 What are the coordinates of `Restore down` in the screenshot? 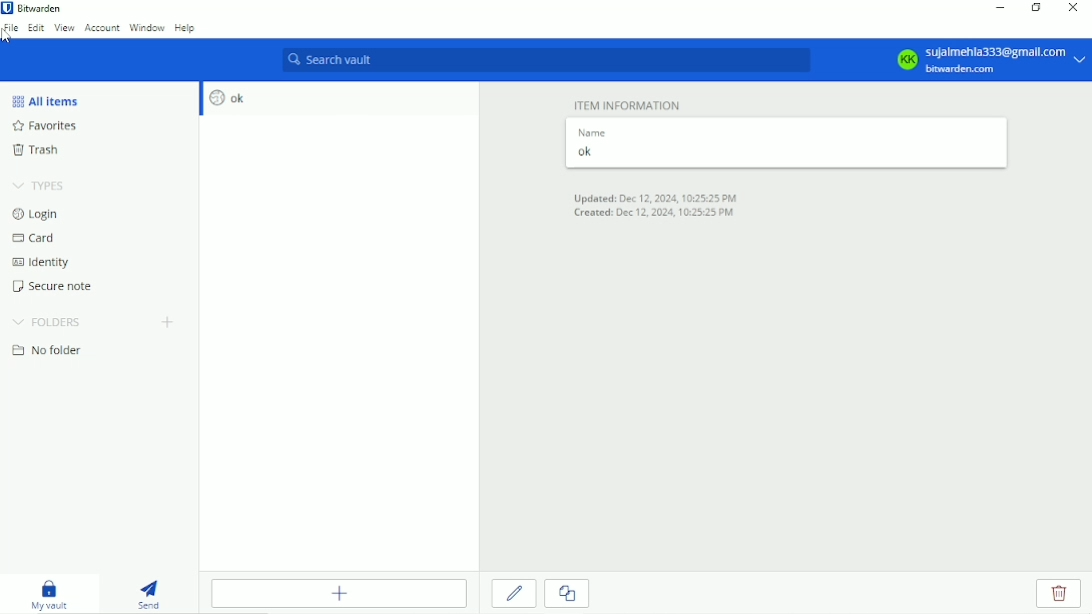 It's located at (1036, 7).